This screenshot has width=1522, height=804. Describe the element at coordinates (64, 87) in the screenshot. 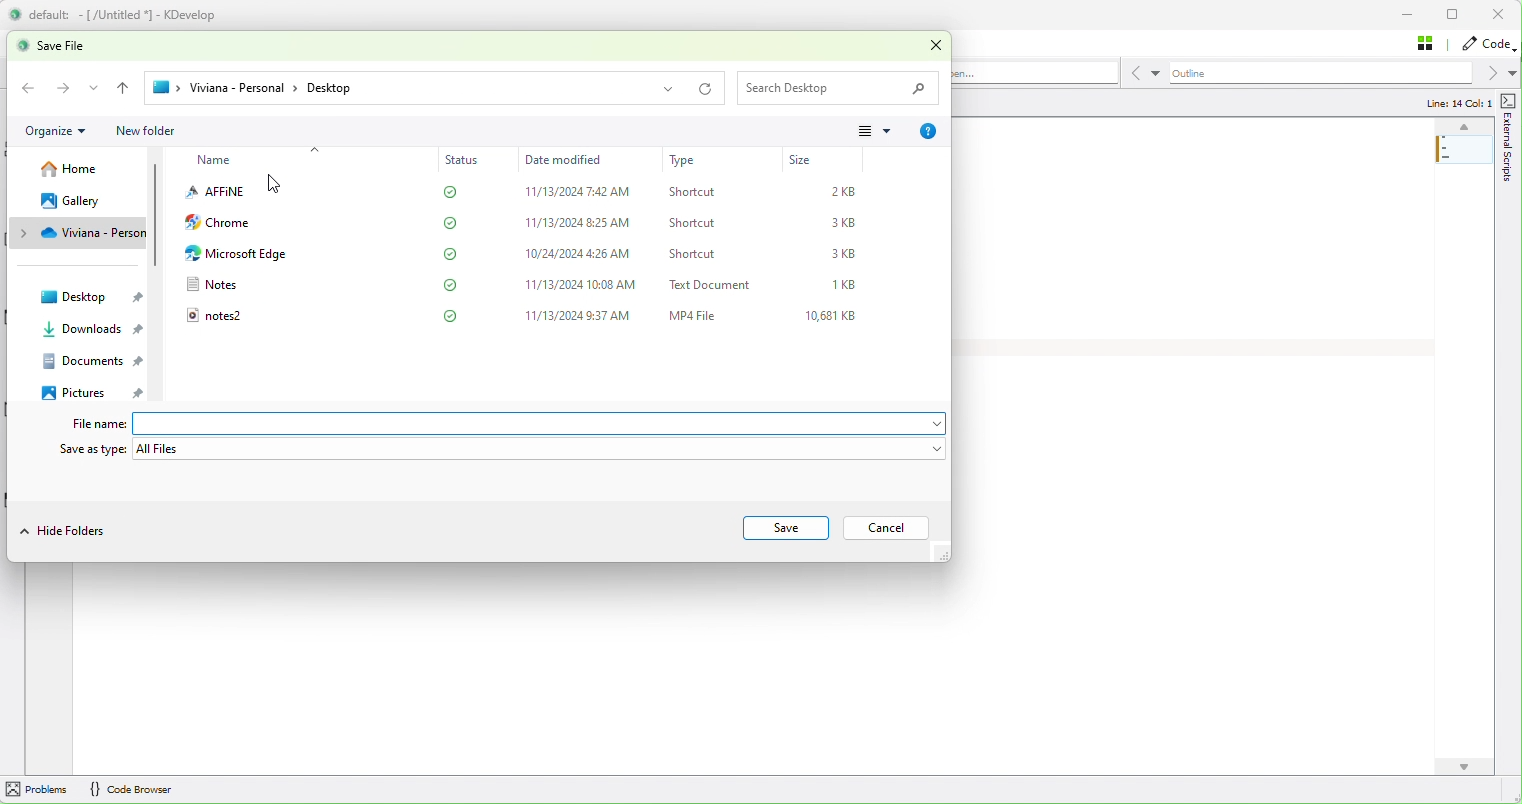

I see `Forward` at that location.